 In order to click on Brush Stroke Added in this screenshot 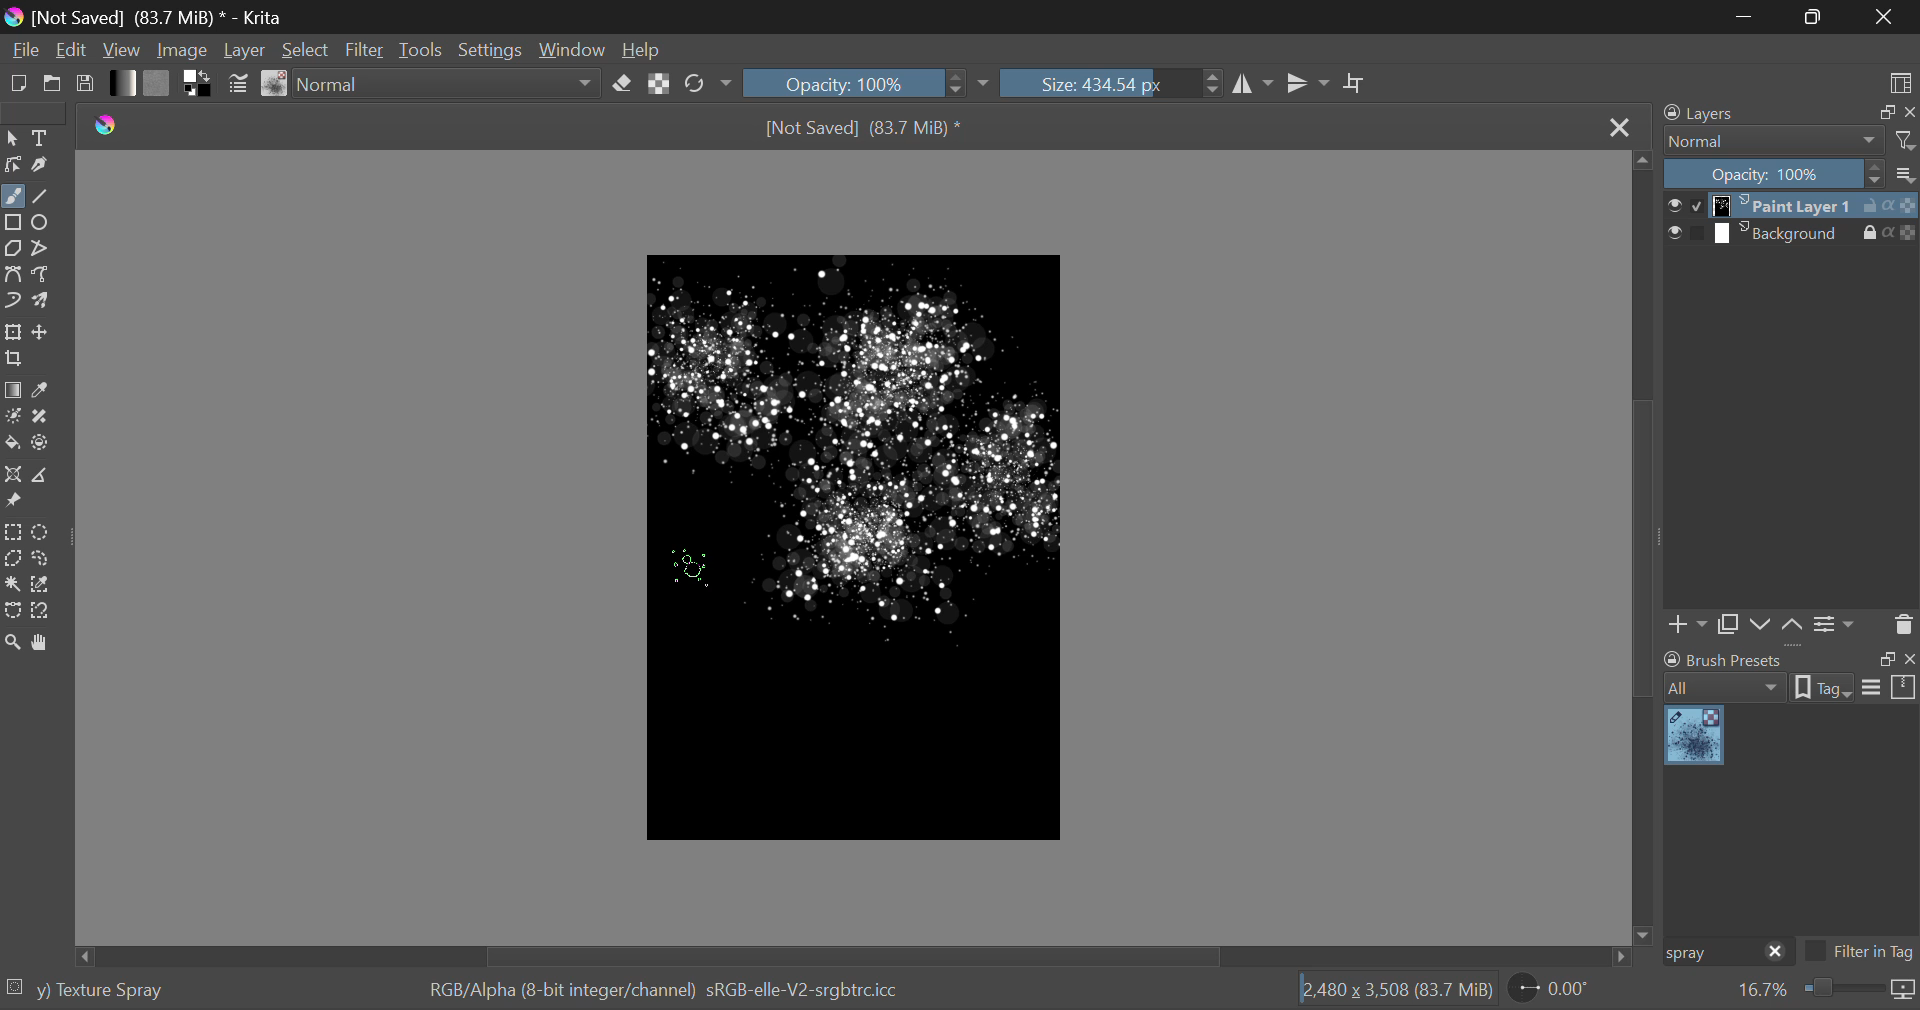, I will do `click(865, 553)`.